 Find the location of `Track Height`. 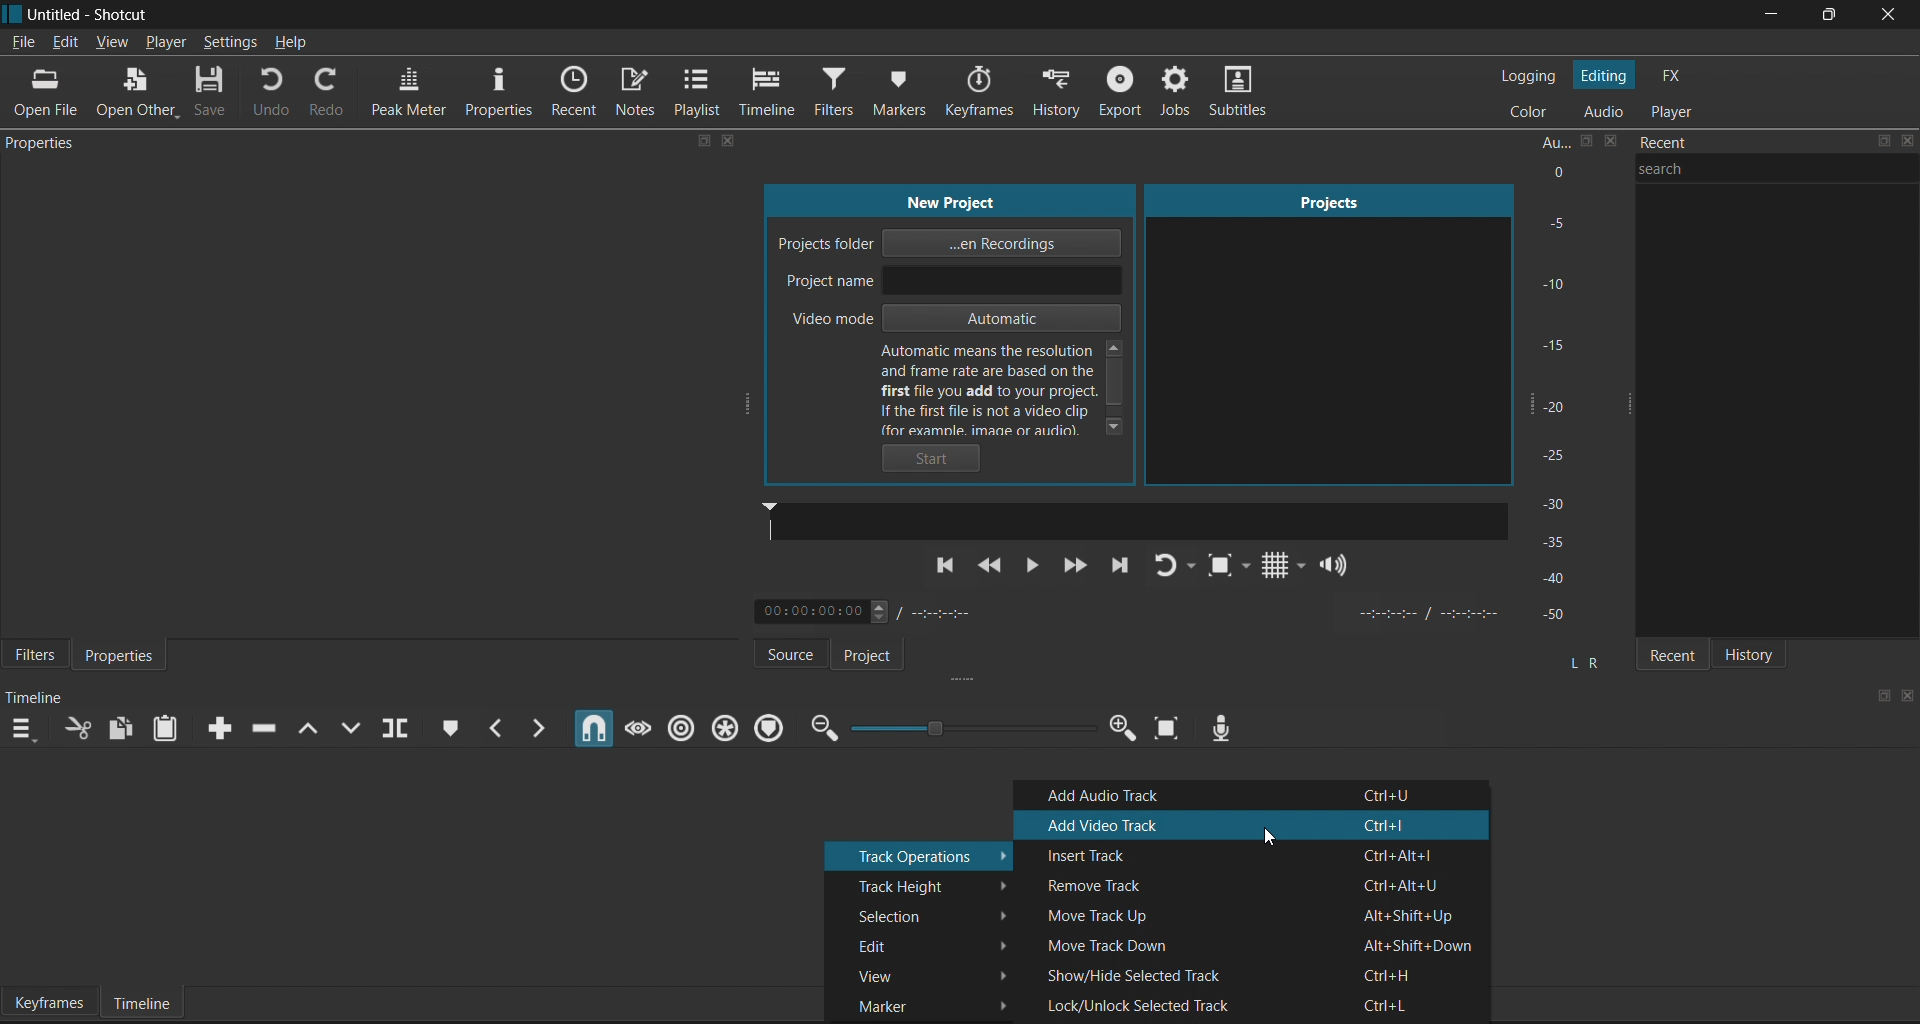

Track Height is located at coordinates (924, 883).